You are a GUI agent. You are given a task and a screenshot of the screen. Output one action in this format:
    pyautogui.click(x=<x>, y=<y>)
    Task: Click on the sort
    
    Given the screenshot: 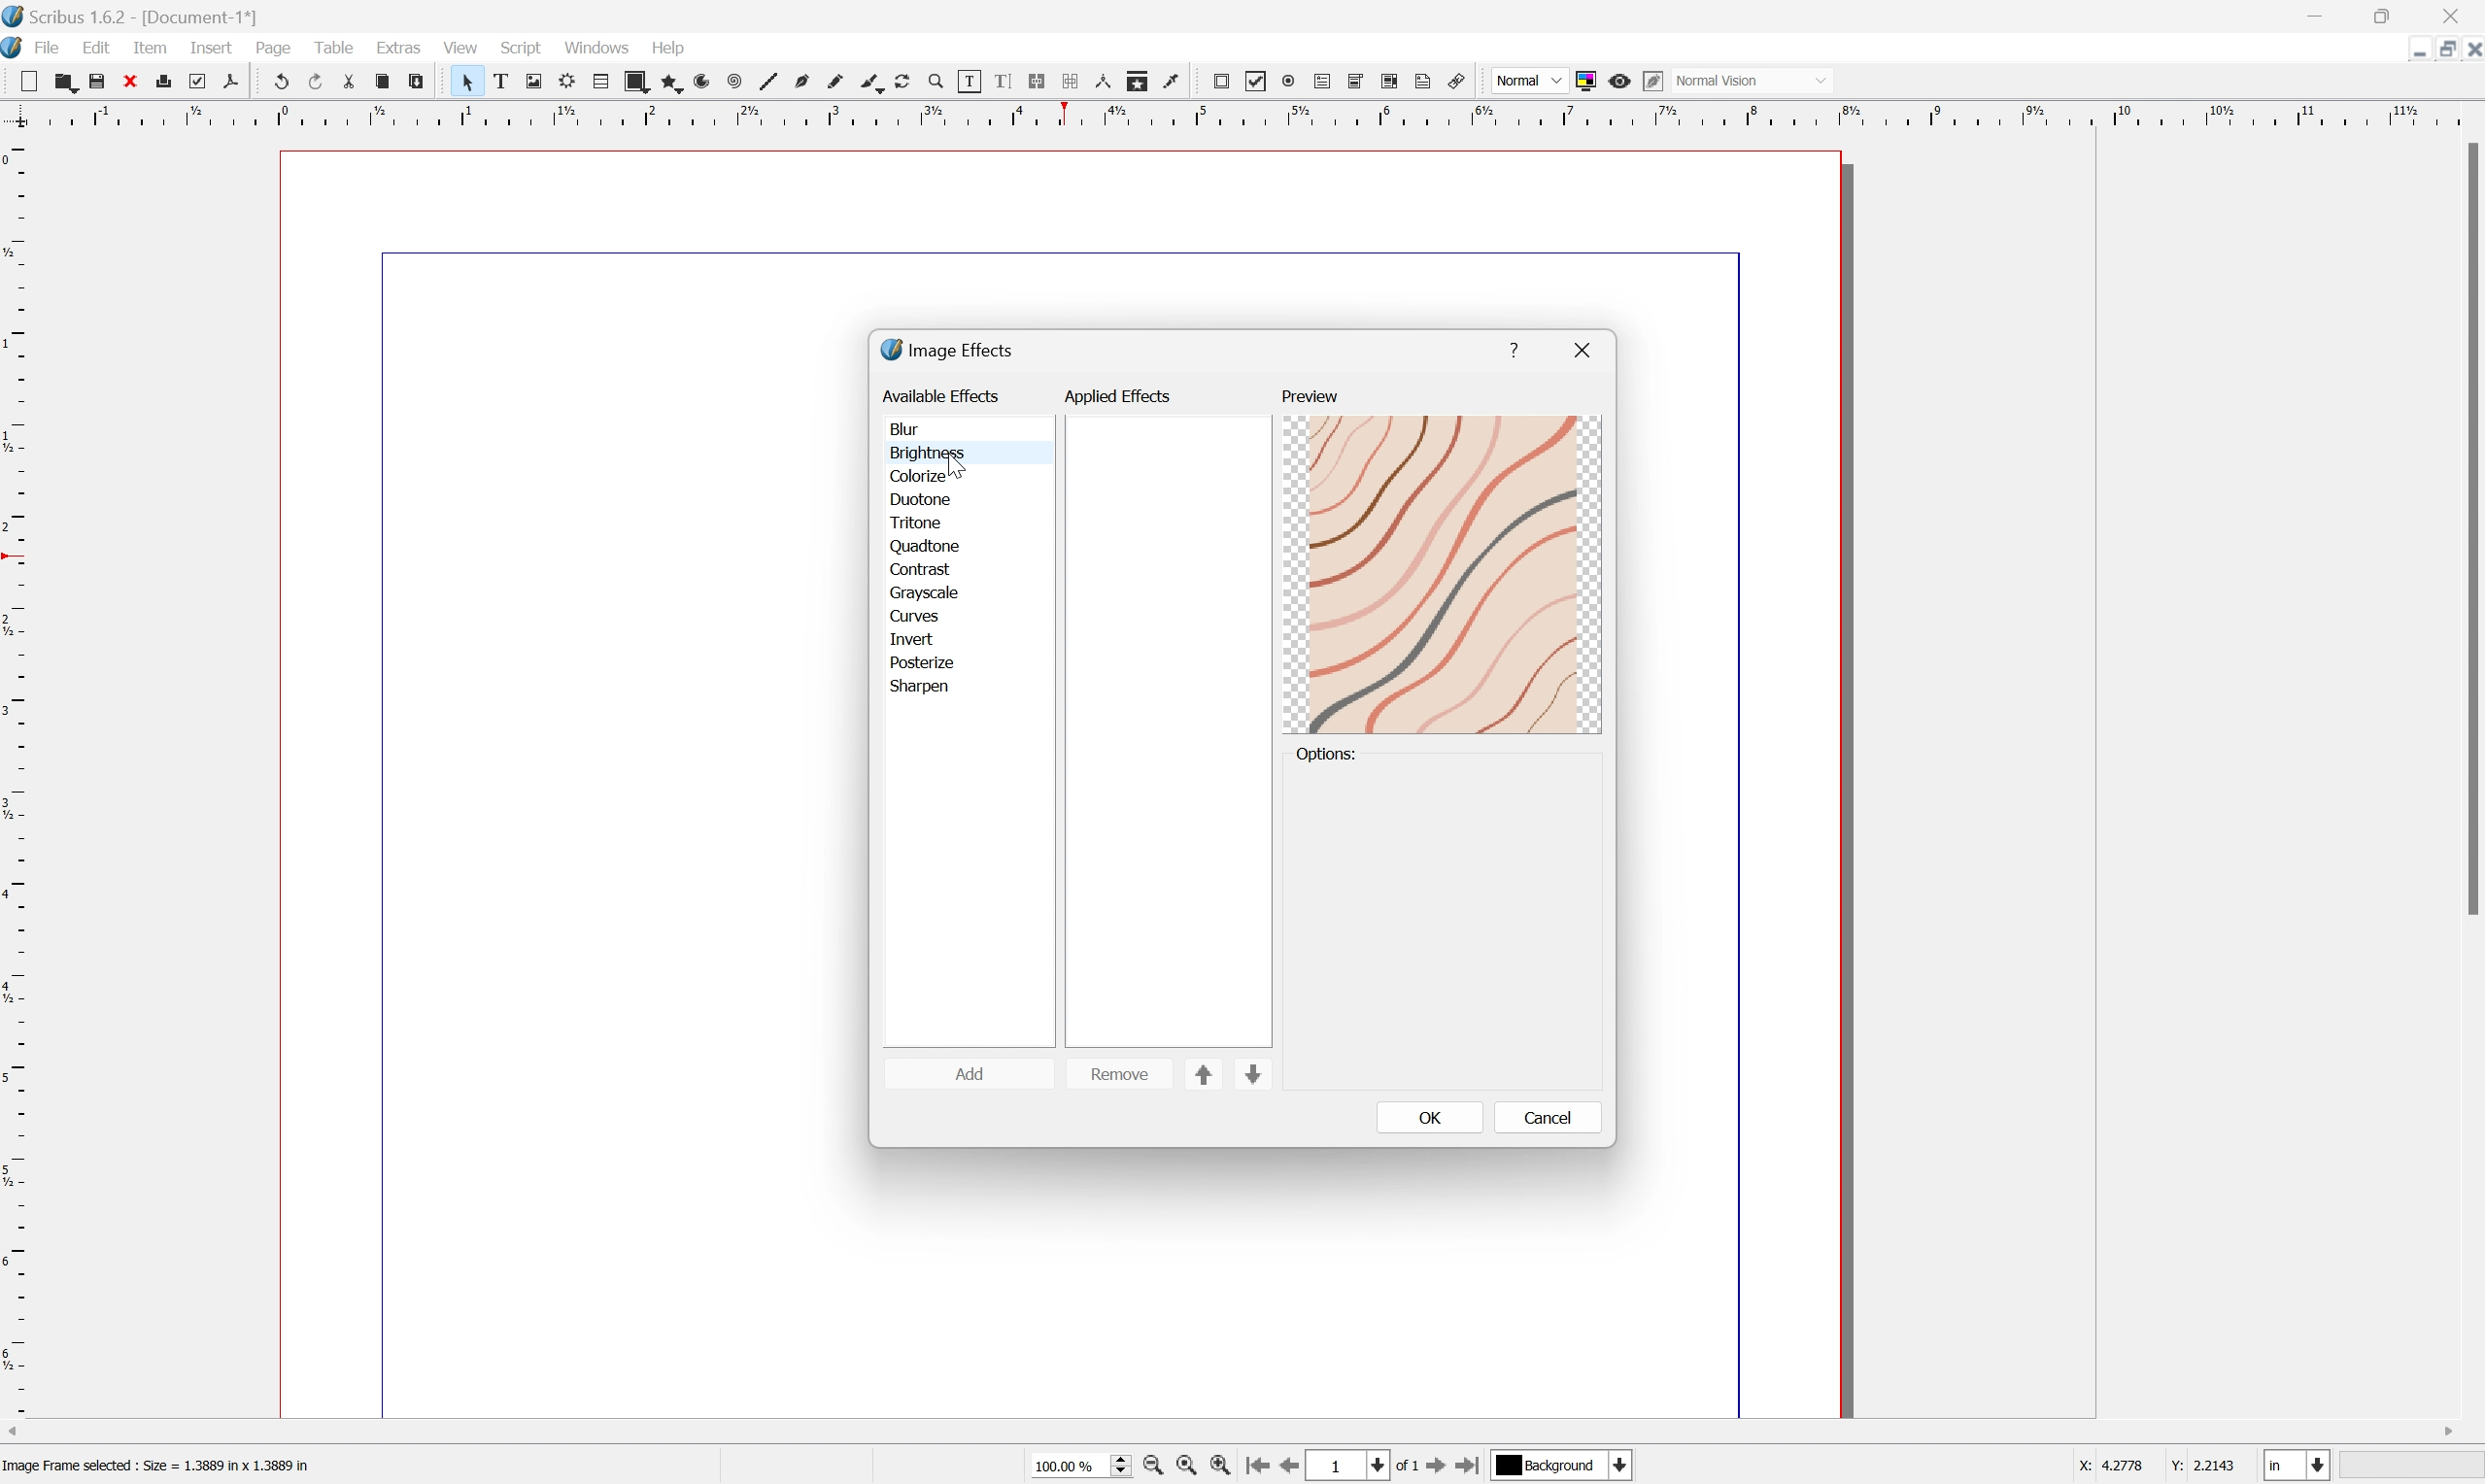 What is the action you would take?
    pyautogui.click(x=1232, y=1075)
    